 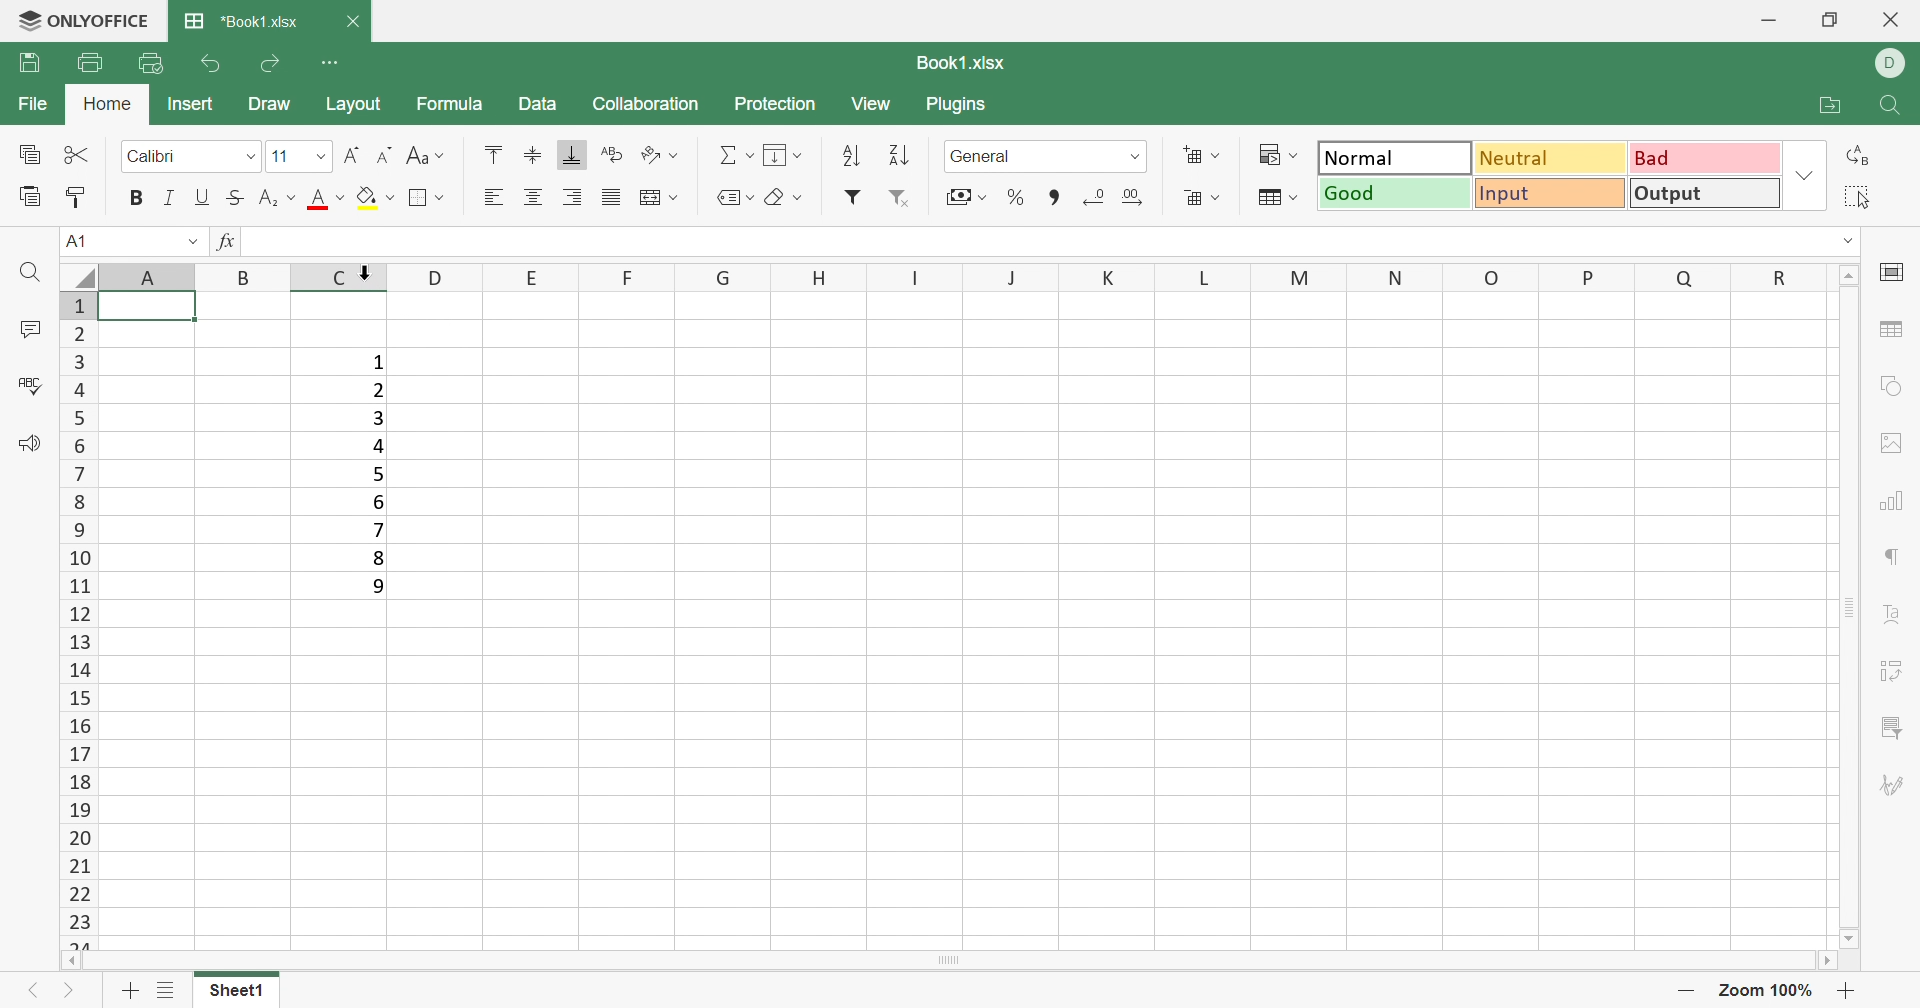 What do you see at coordinates (1895, 559) in the screenshot?
I see `Paragraph settings` at bounding box center [1895, 559].